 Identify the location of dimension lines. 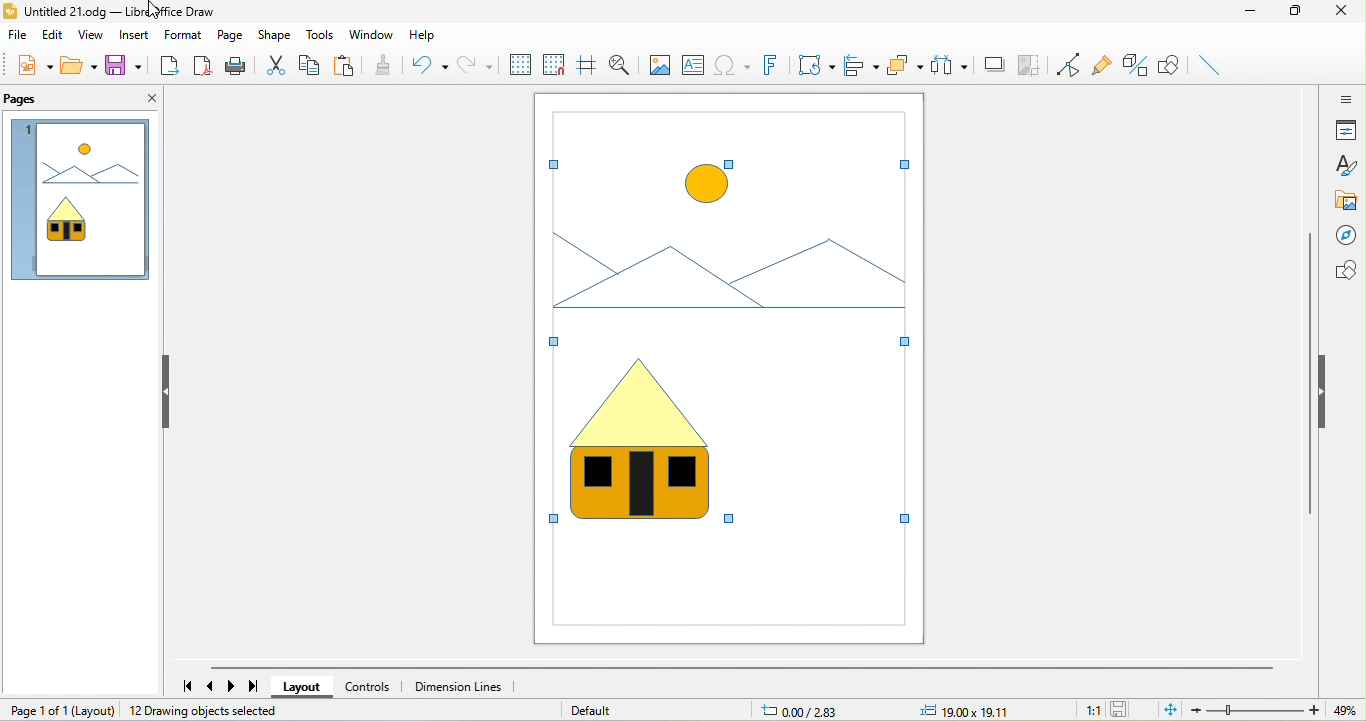
(459, 686).